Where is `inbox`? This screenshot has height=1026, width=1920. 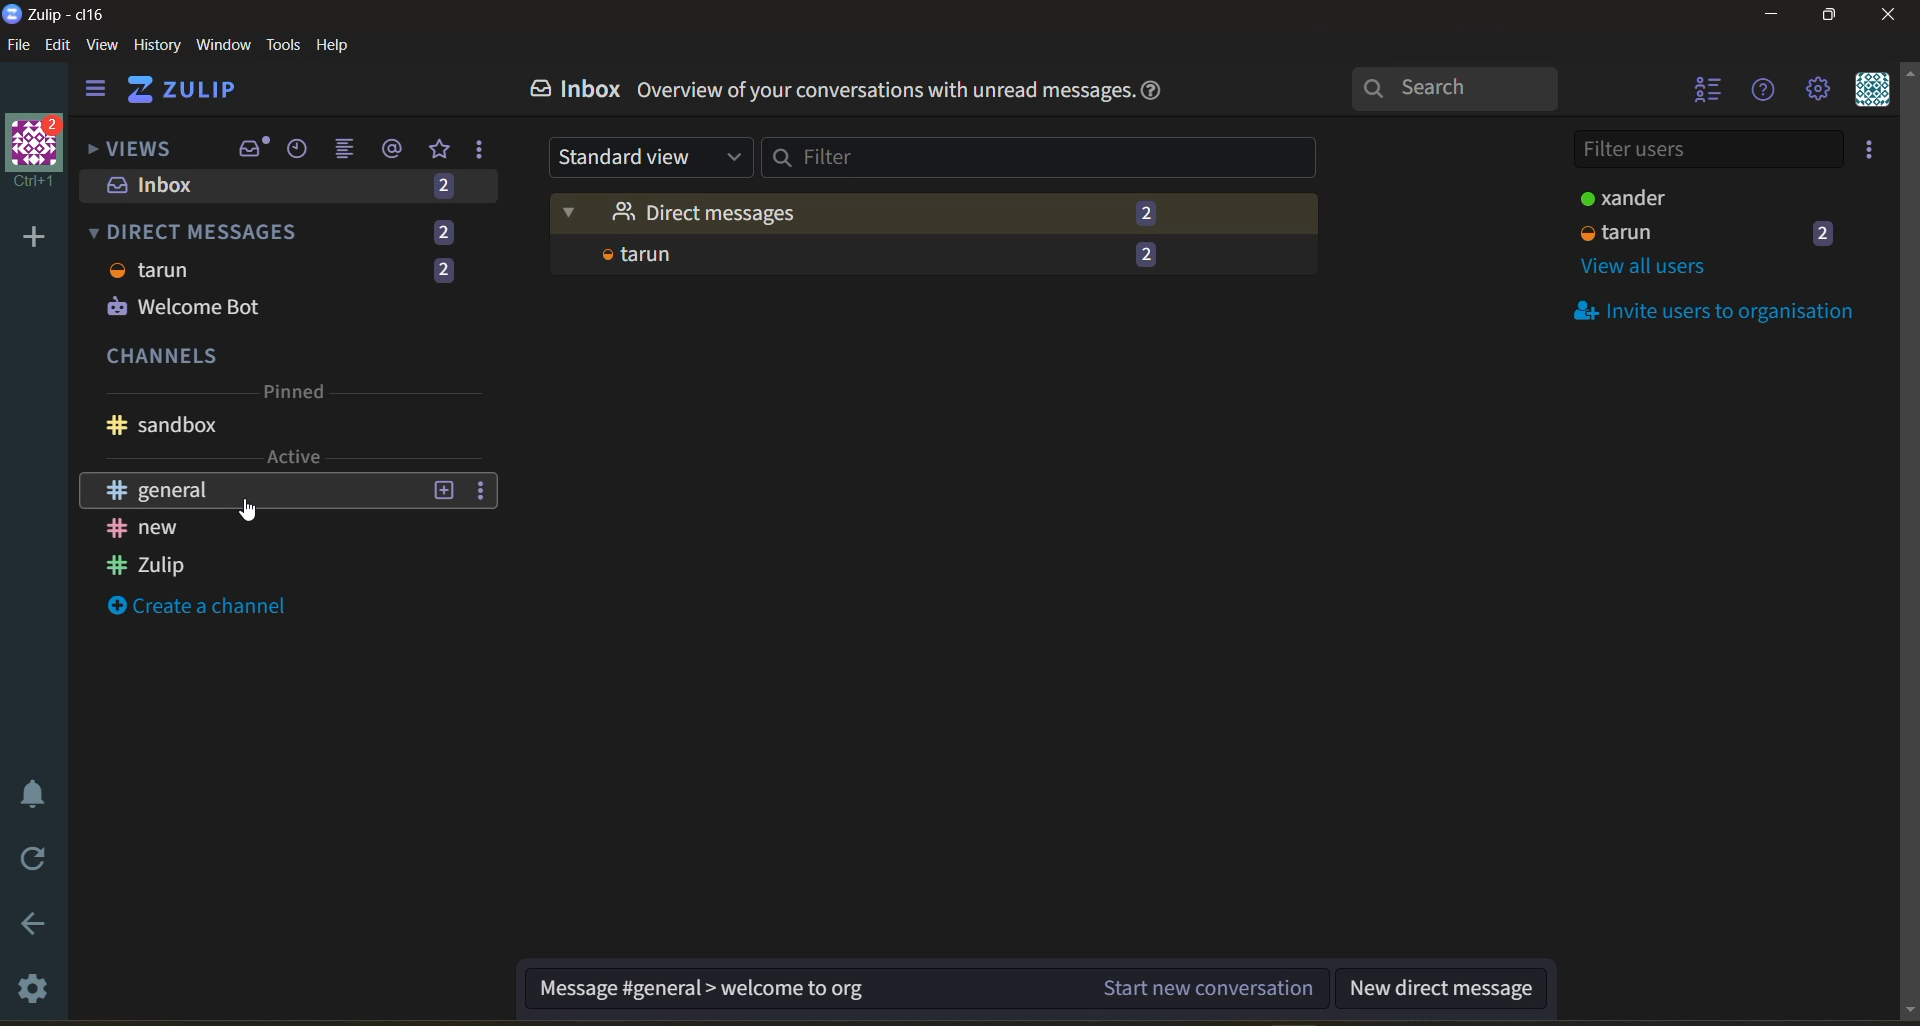
inbox is located at coordinates (579, 92).